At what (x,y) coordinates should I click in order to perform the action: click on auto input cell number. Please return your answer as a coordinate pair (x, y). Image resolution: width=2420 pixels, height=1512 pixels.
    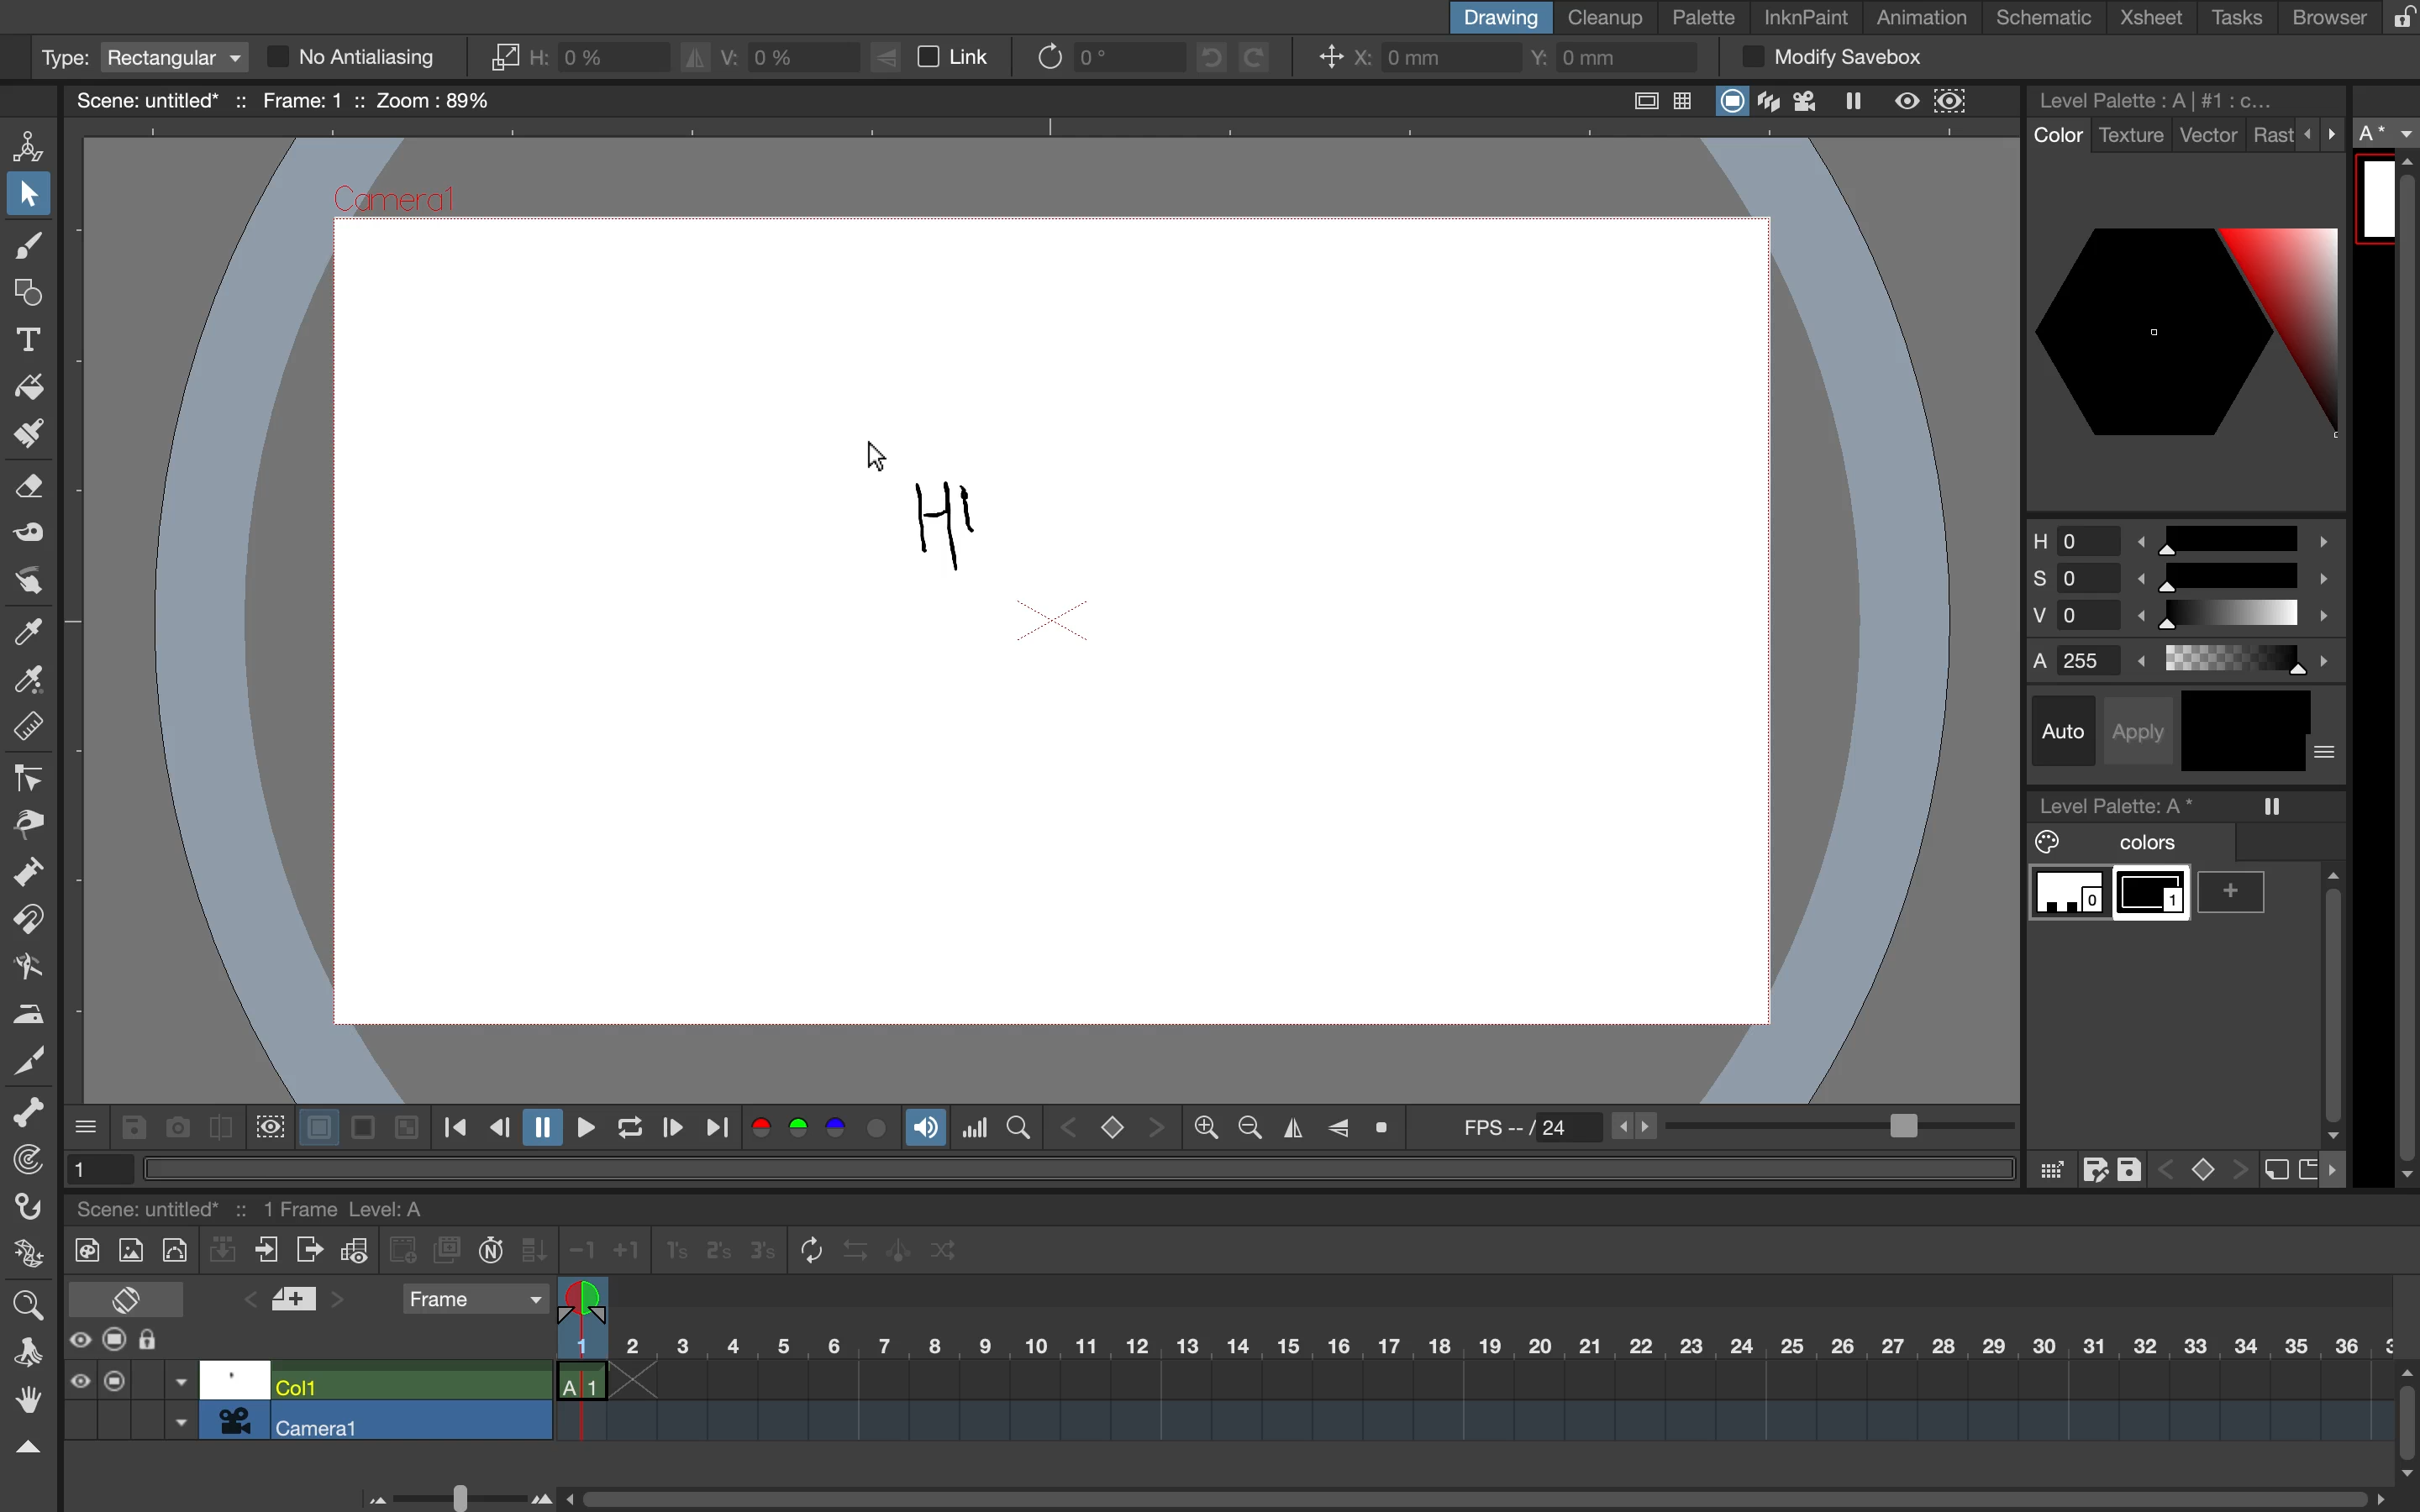
    Looking at the image, I should click on (491, 1254).